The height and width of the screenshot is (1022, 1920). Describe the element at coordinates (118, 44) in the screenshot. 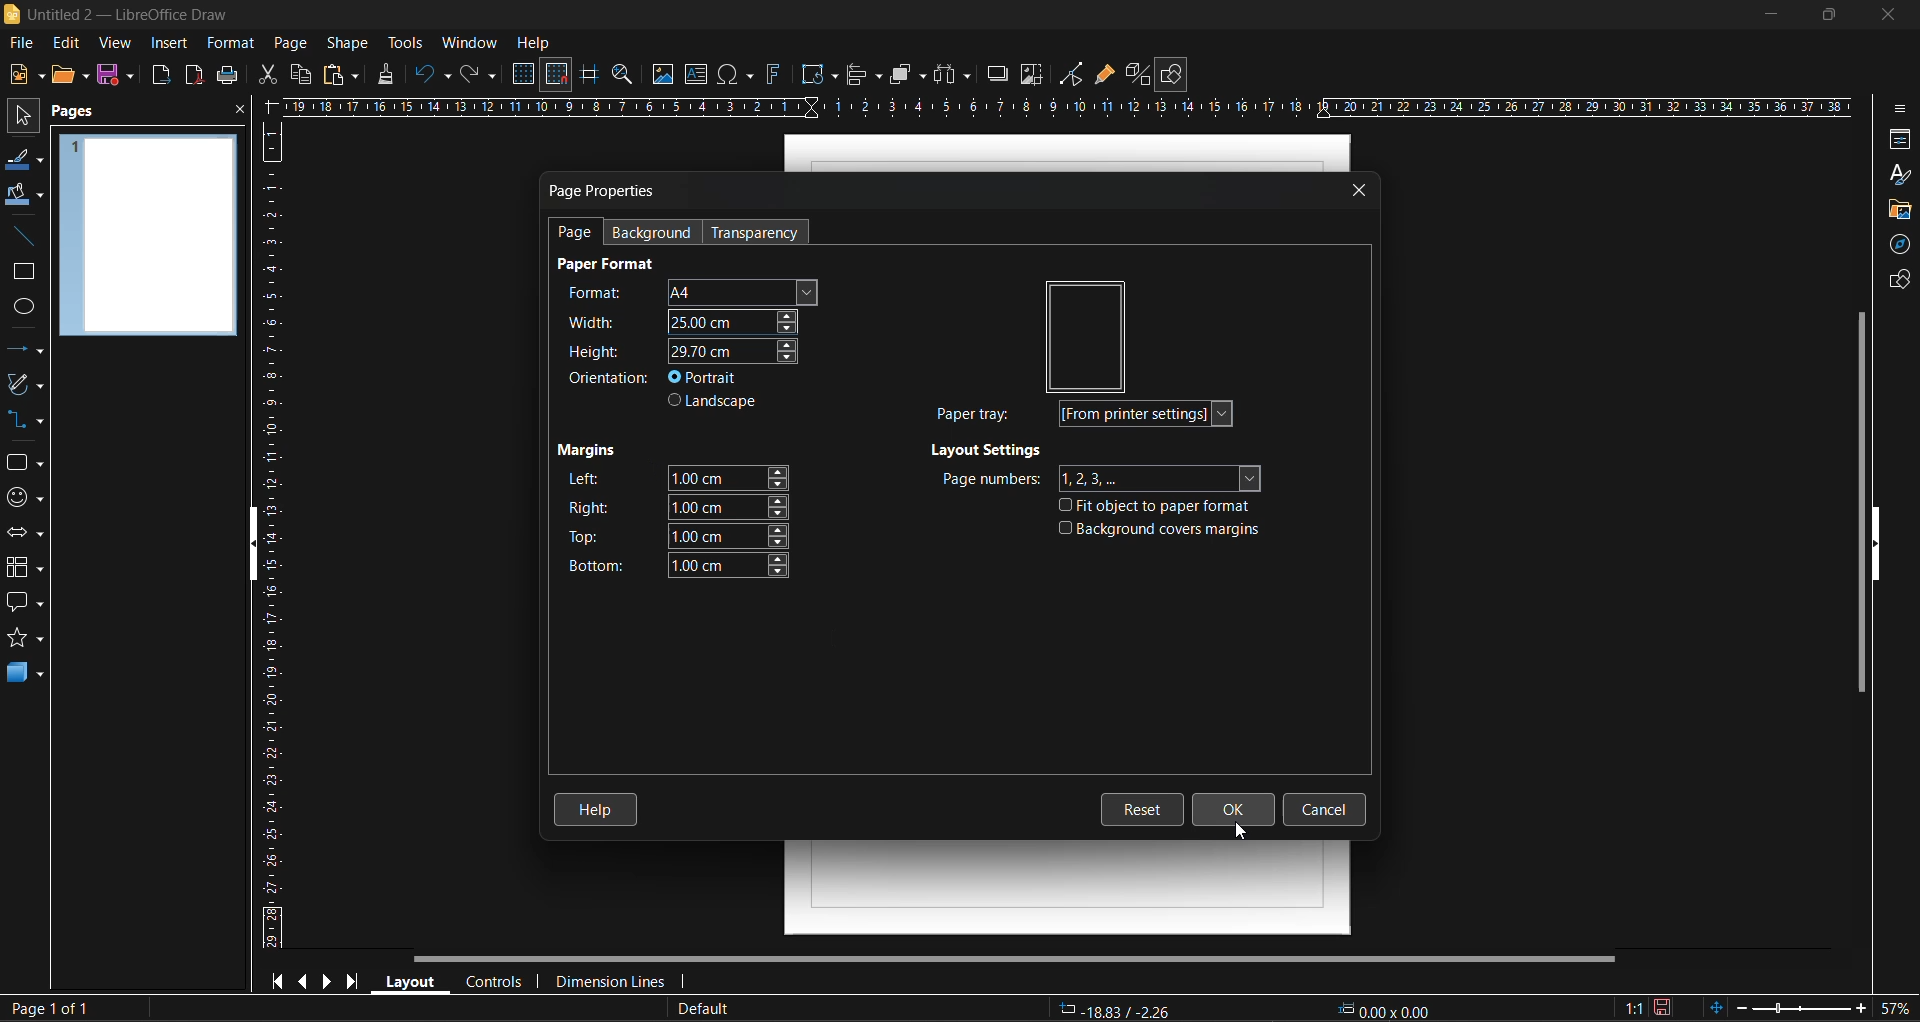

I see `view` at that location.